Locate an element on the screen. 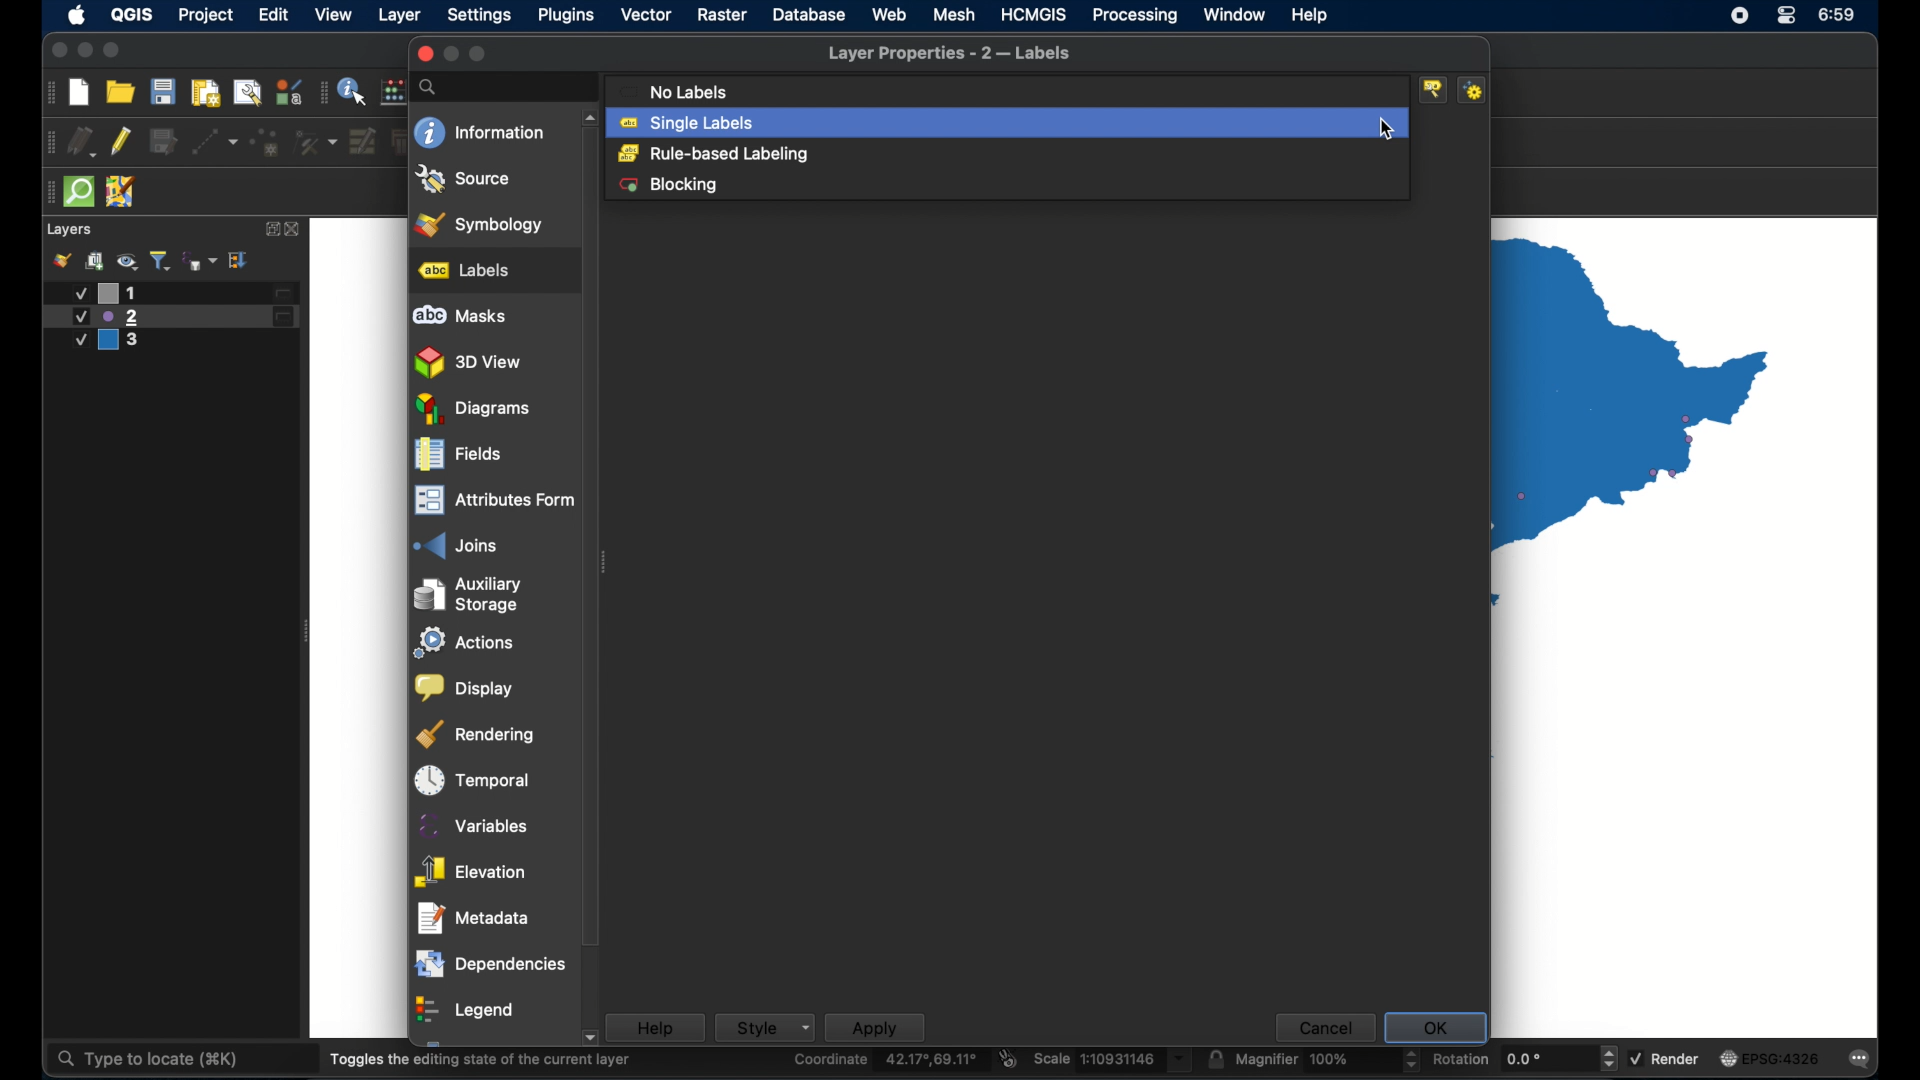  open field calculator is located at coordinates (395, 91).